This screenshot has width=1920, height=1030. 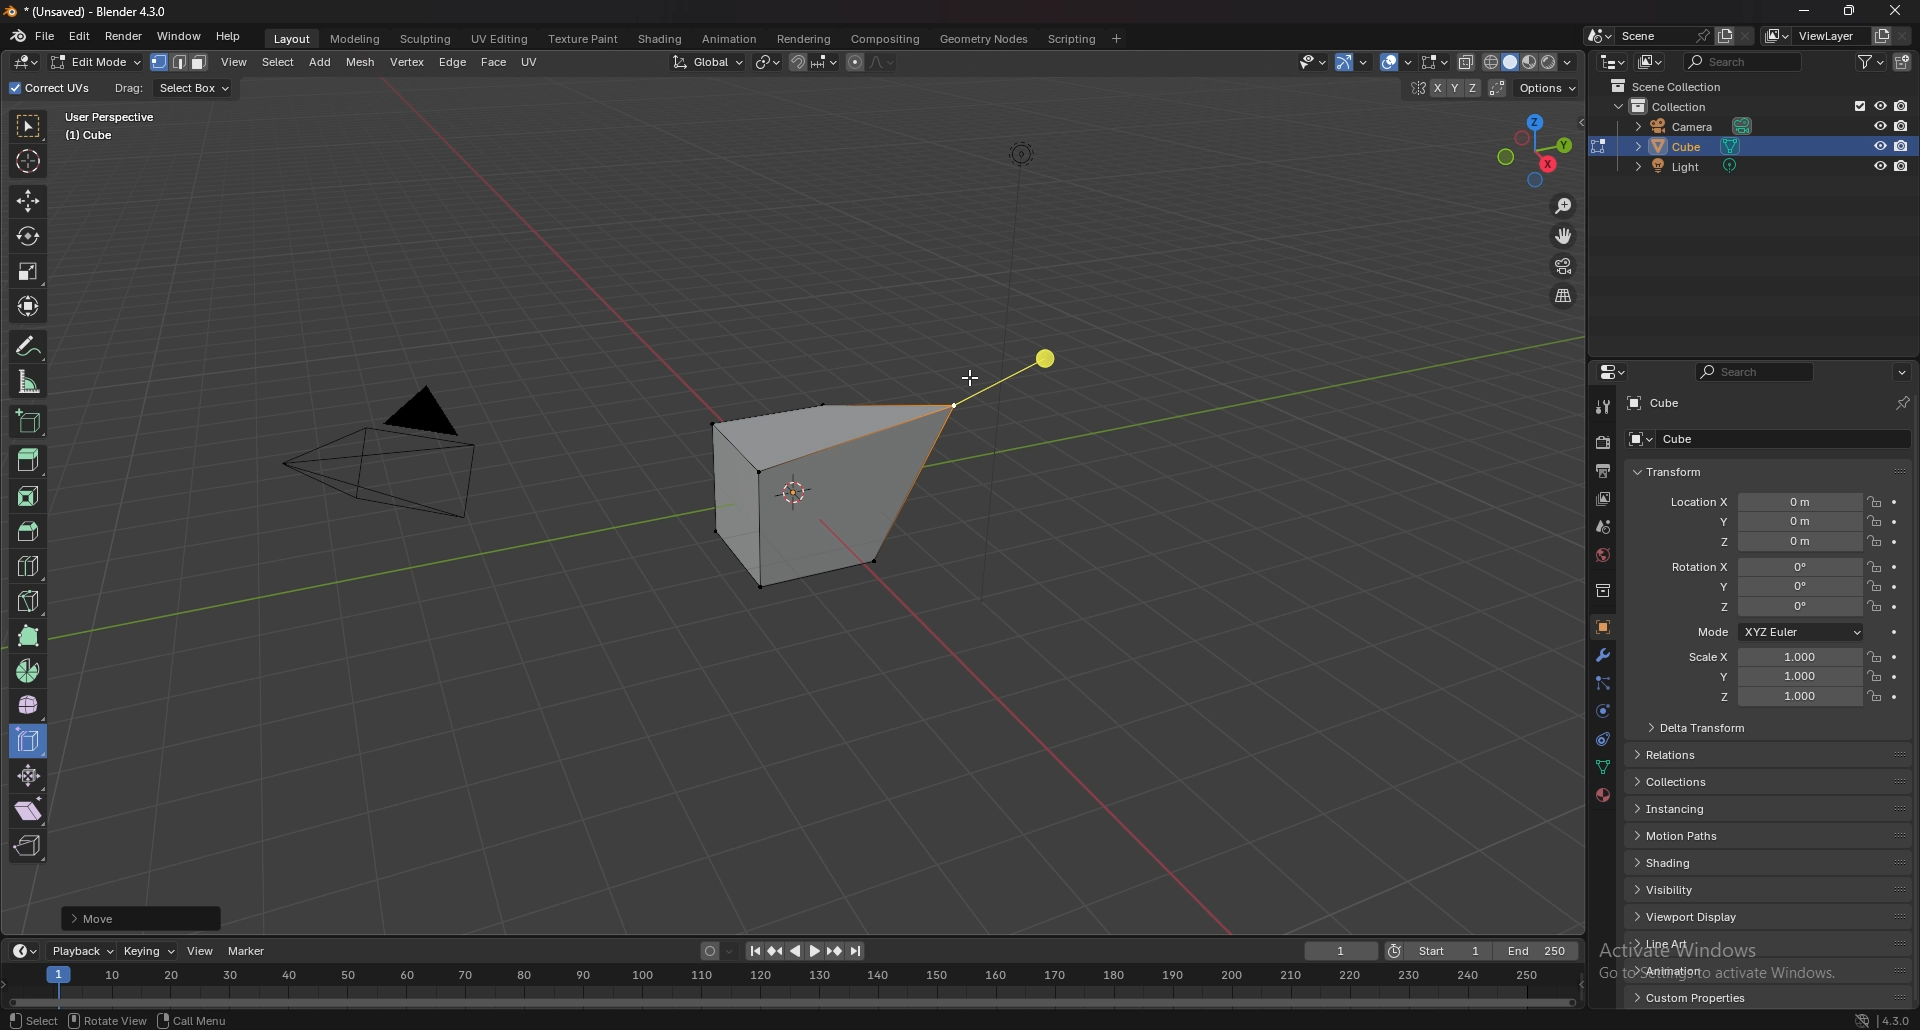 I want to click on rip region, so click(x=29, y=845).